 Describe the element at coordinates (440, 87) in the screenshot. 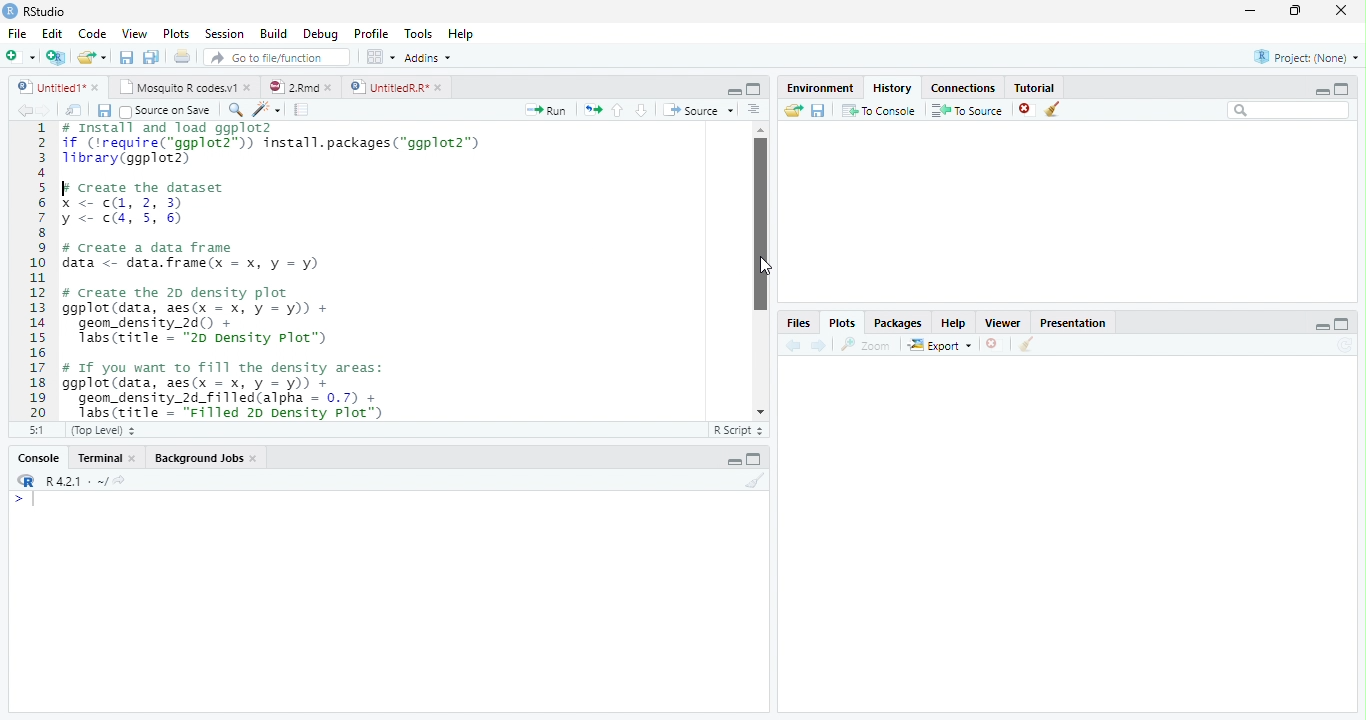

I see `close` at that location.